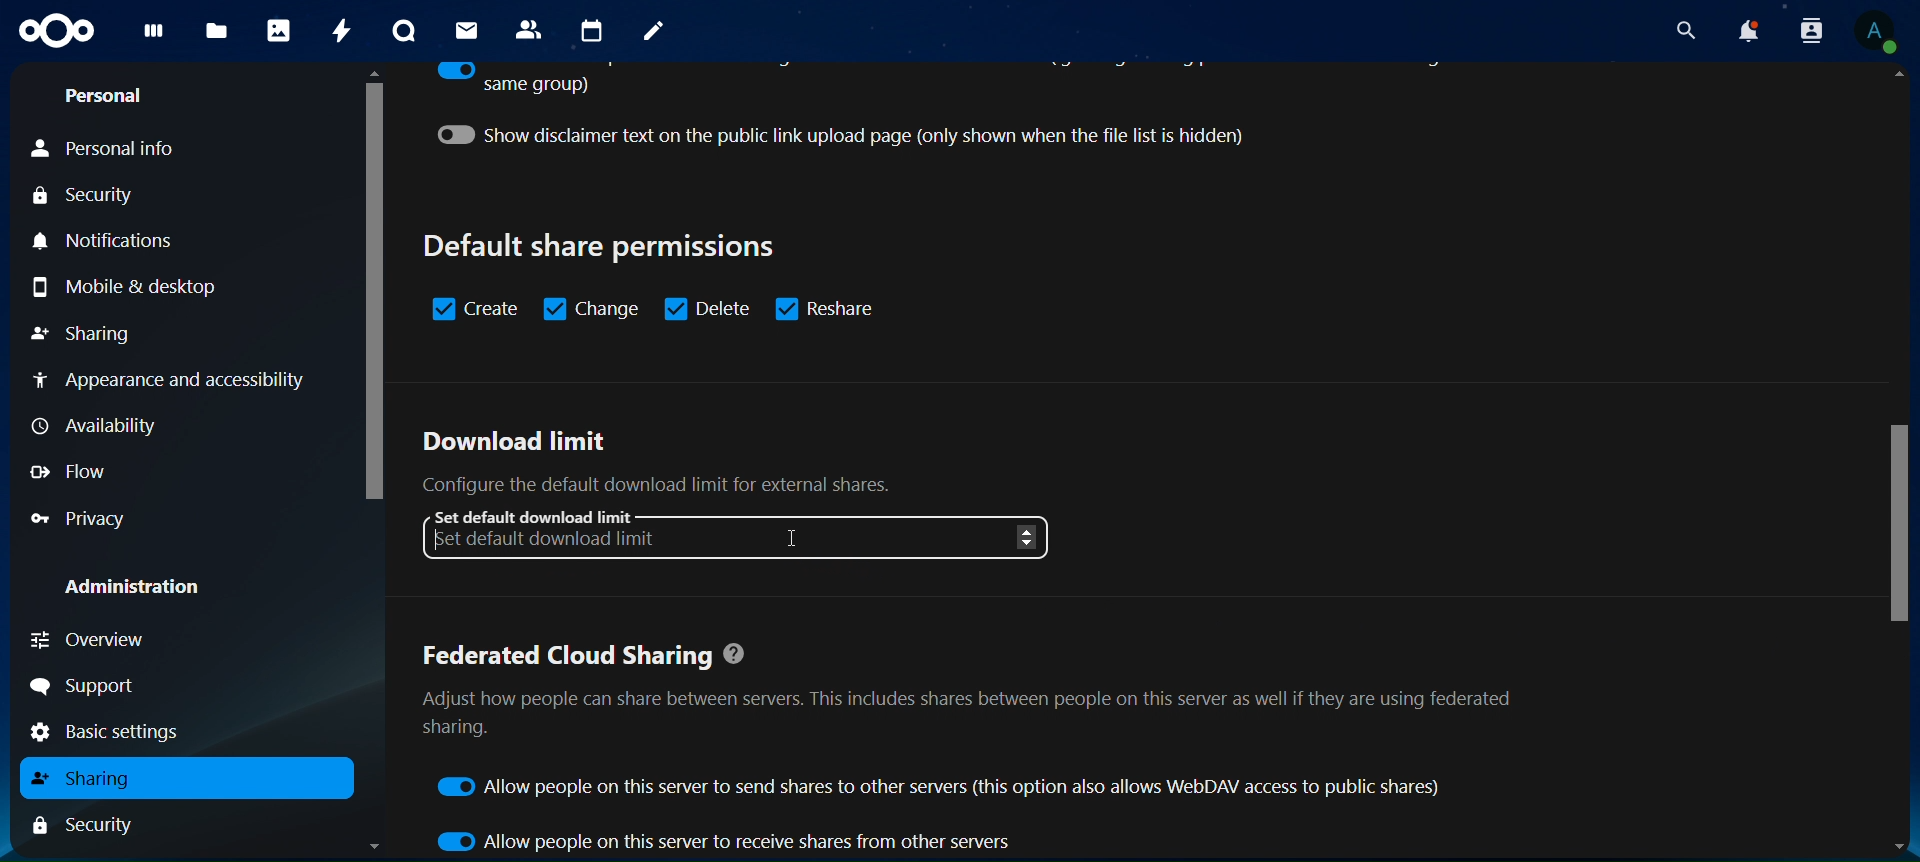  Describe the element at coordinates (1900, 462) in the screenshot. I see `Scrollbar` at that location.